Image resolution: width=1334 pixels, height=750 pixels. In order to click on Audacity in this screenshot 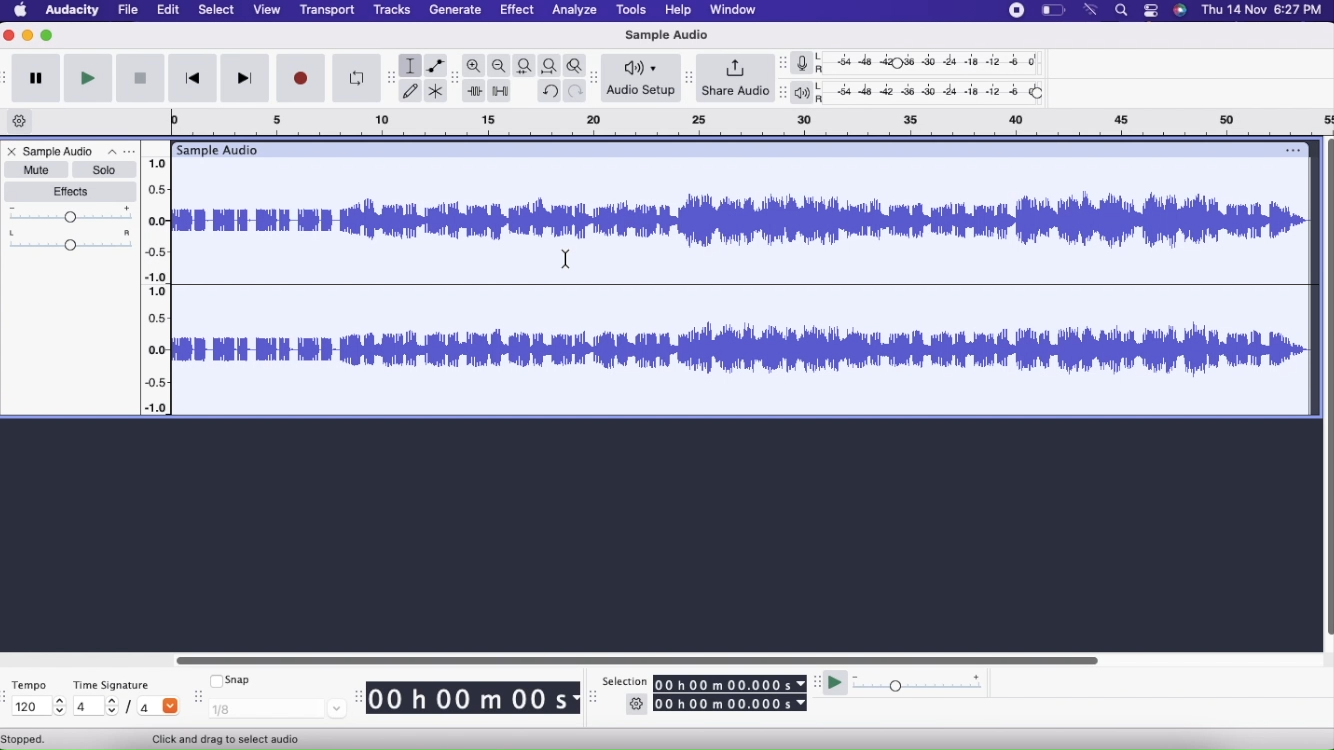, I will do `click(71, 12)`.